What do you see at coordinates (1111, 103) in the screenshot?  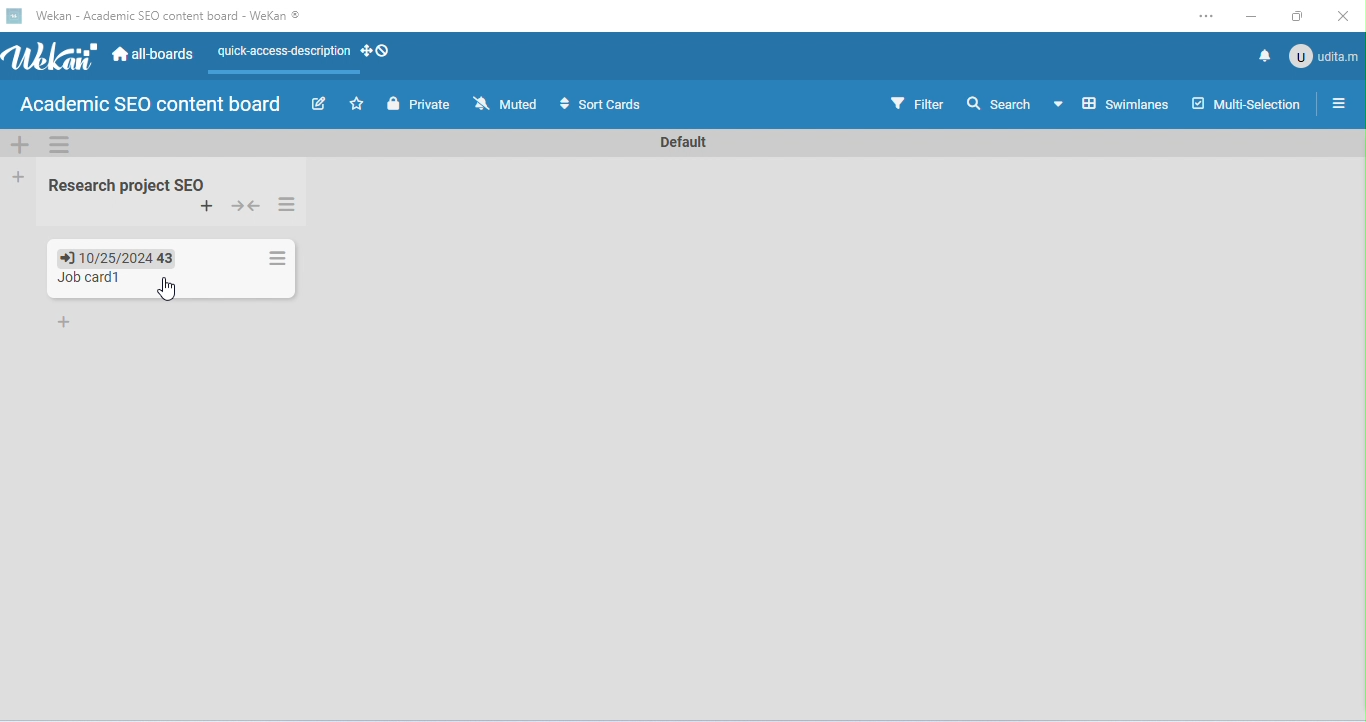 I see `select board view` at bounding box center [1111, 103].